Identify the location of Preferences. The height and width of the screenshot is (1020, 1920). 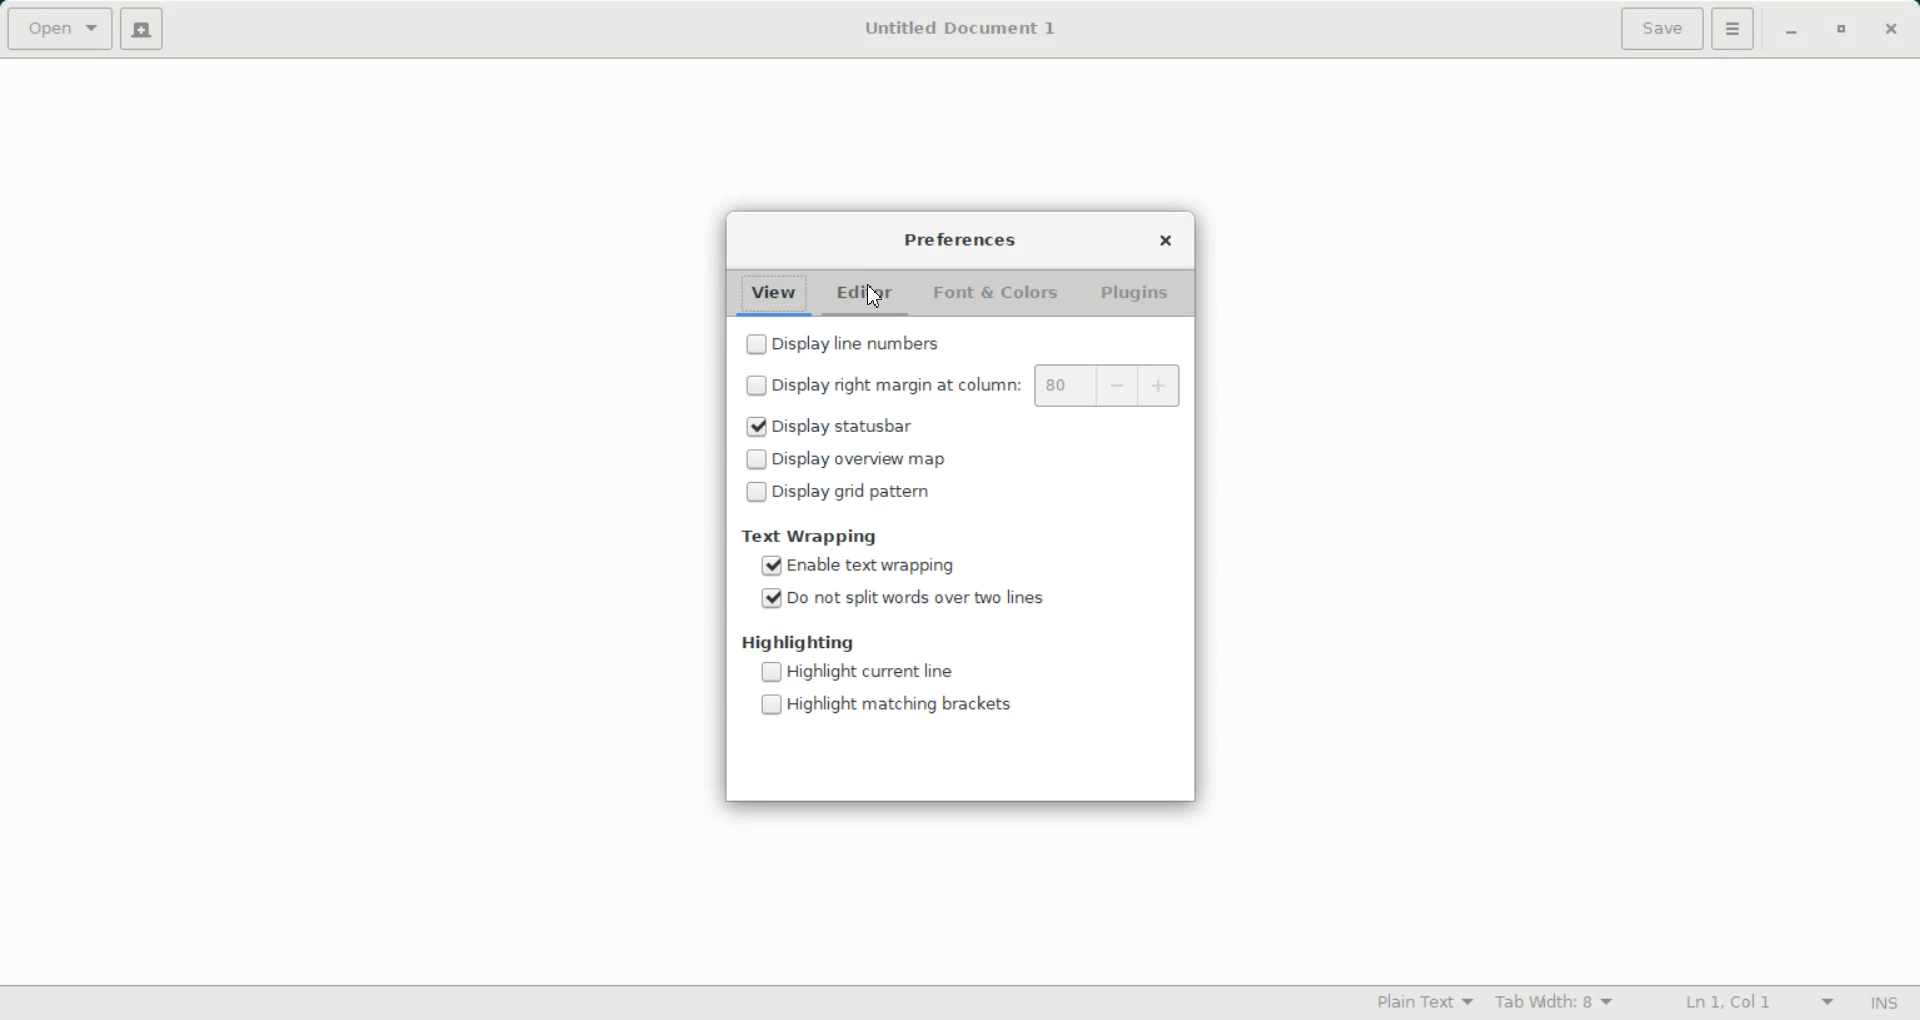
(962, 242).